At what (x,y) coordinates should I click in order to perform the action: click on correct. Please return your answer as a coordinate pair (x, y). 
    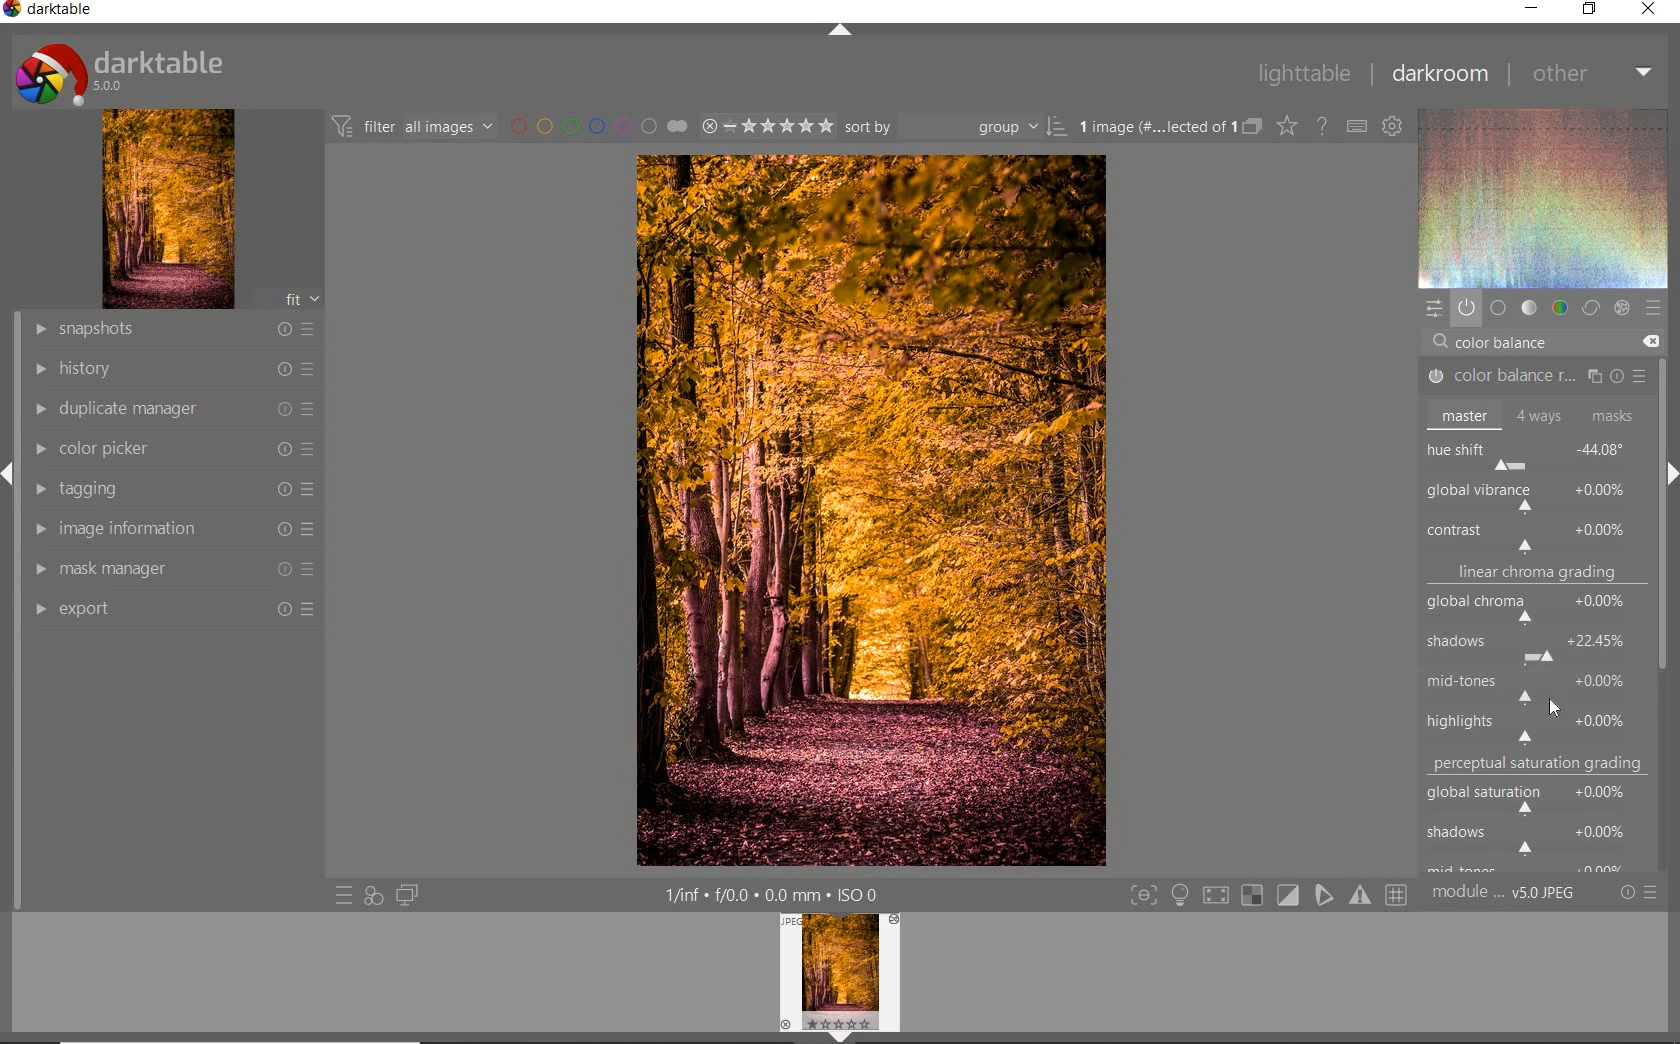
    Looking at the image, I should click on (1590, 309).